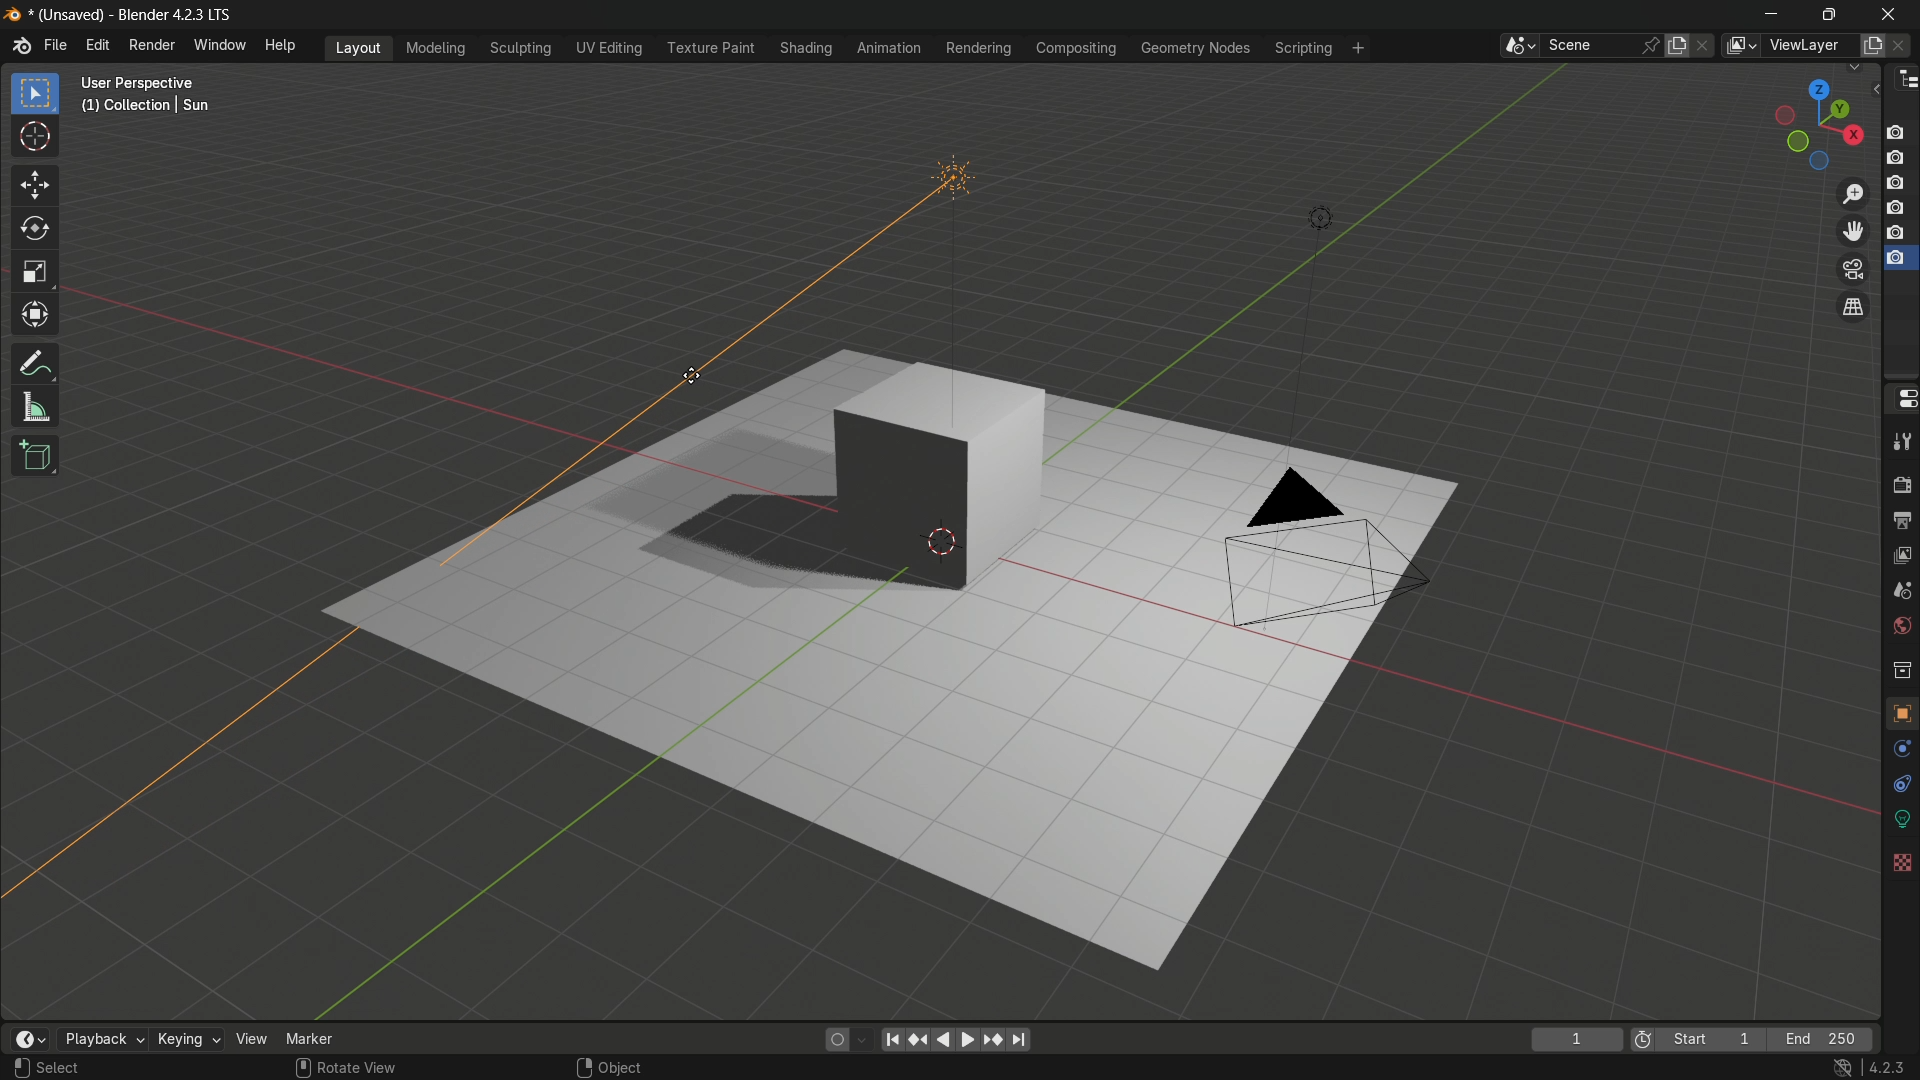  Describe the element at coordinates (221, 47) in the screenshot. I see `window` at that location.